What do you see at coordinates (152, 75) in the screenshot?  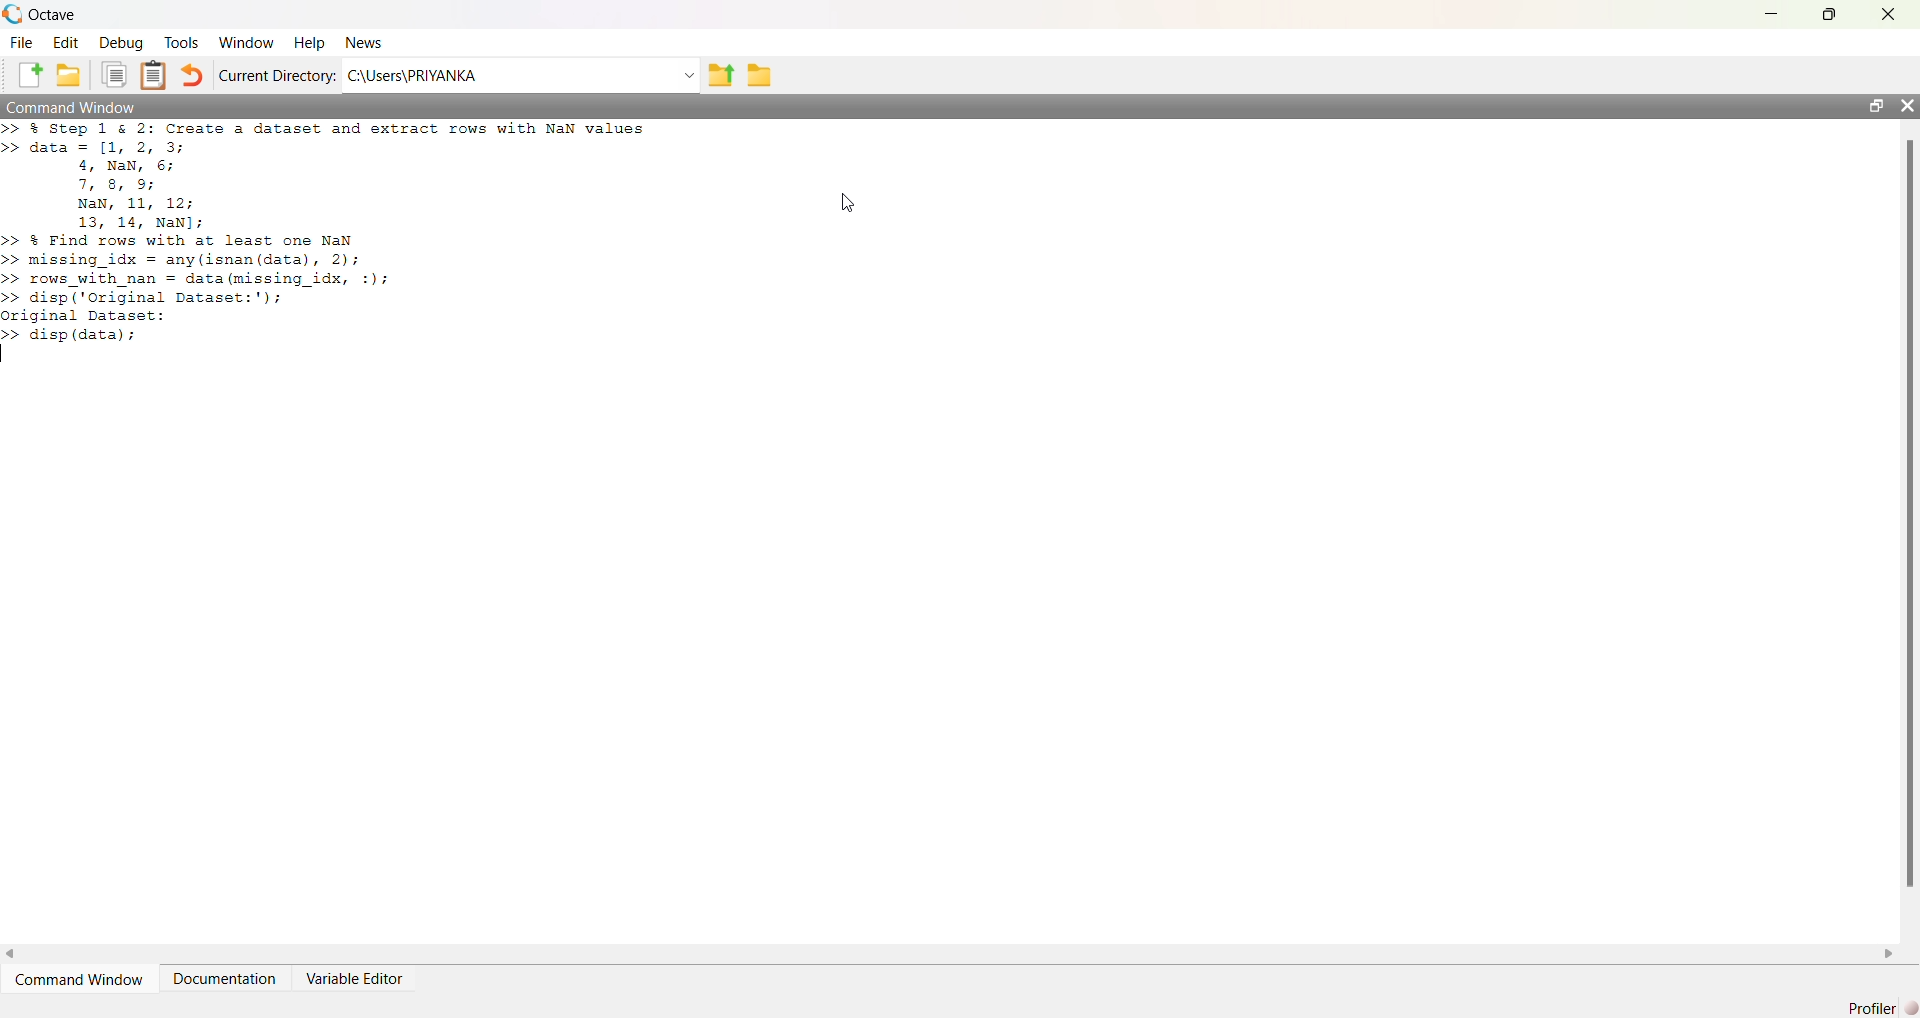 I see `Clipboard` at bounding box center [152, 75].